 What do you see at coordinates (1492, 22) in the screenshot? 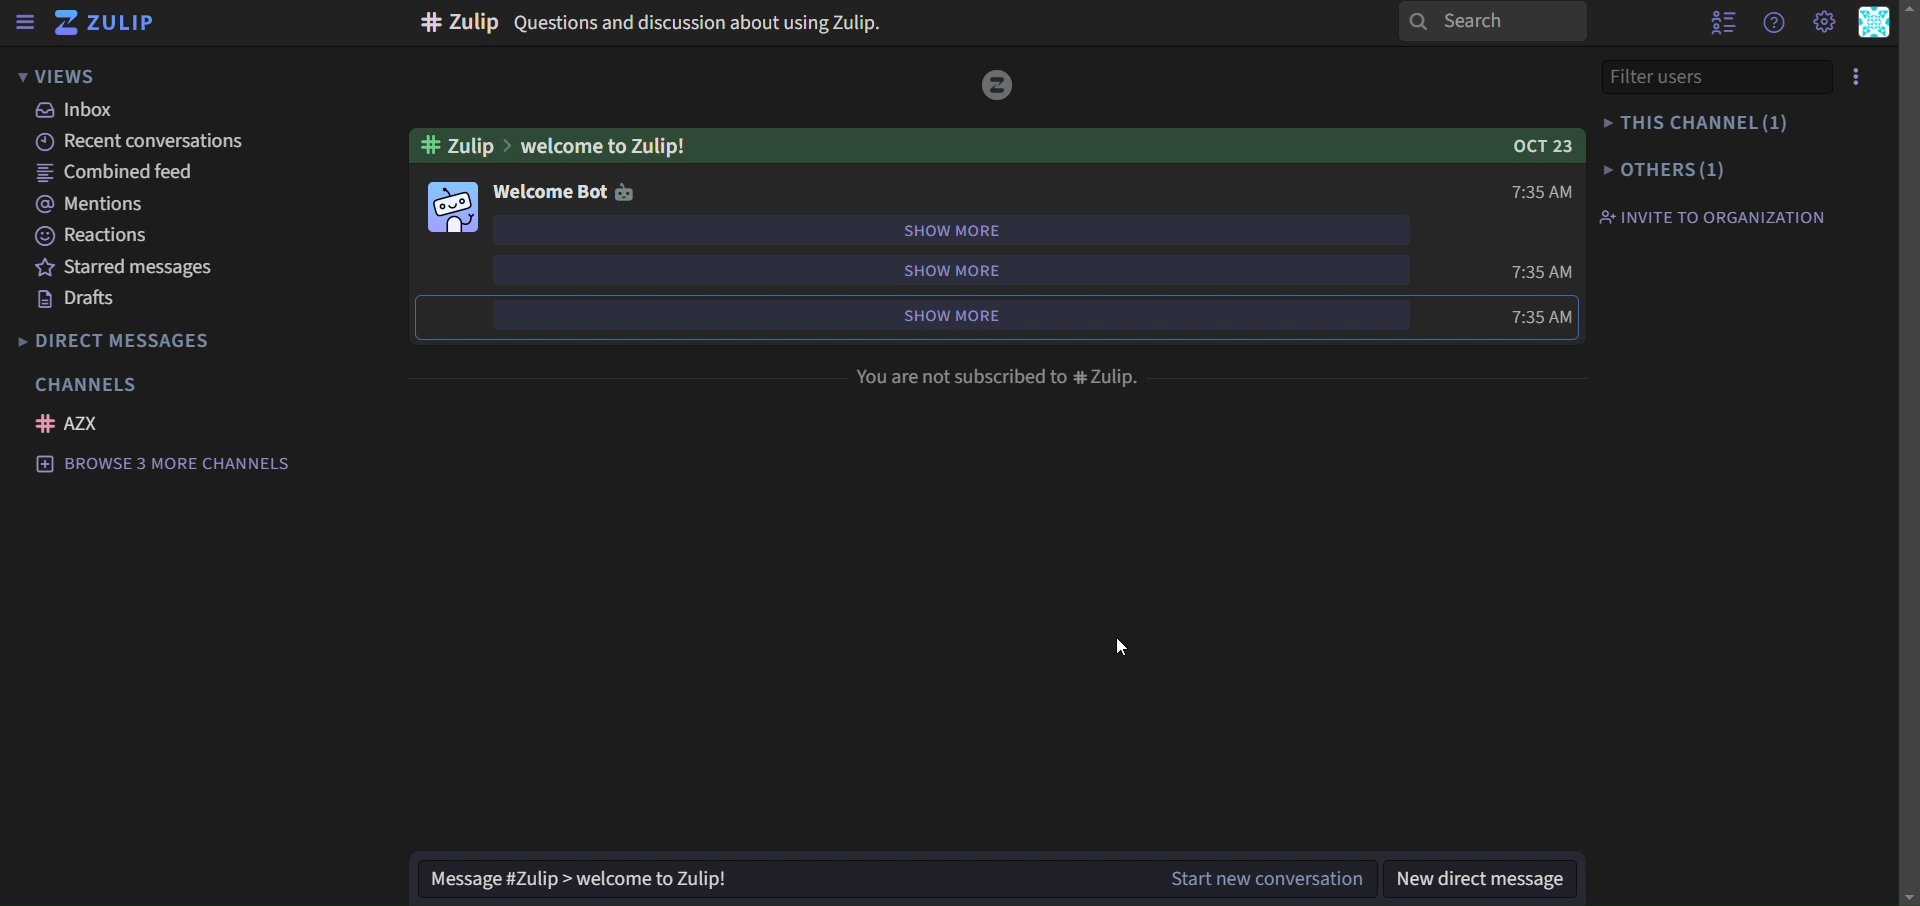
I see `search` at bounding box center [1492, 22].